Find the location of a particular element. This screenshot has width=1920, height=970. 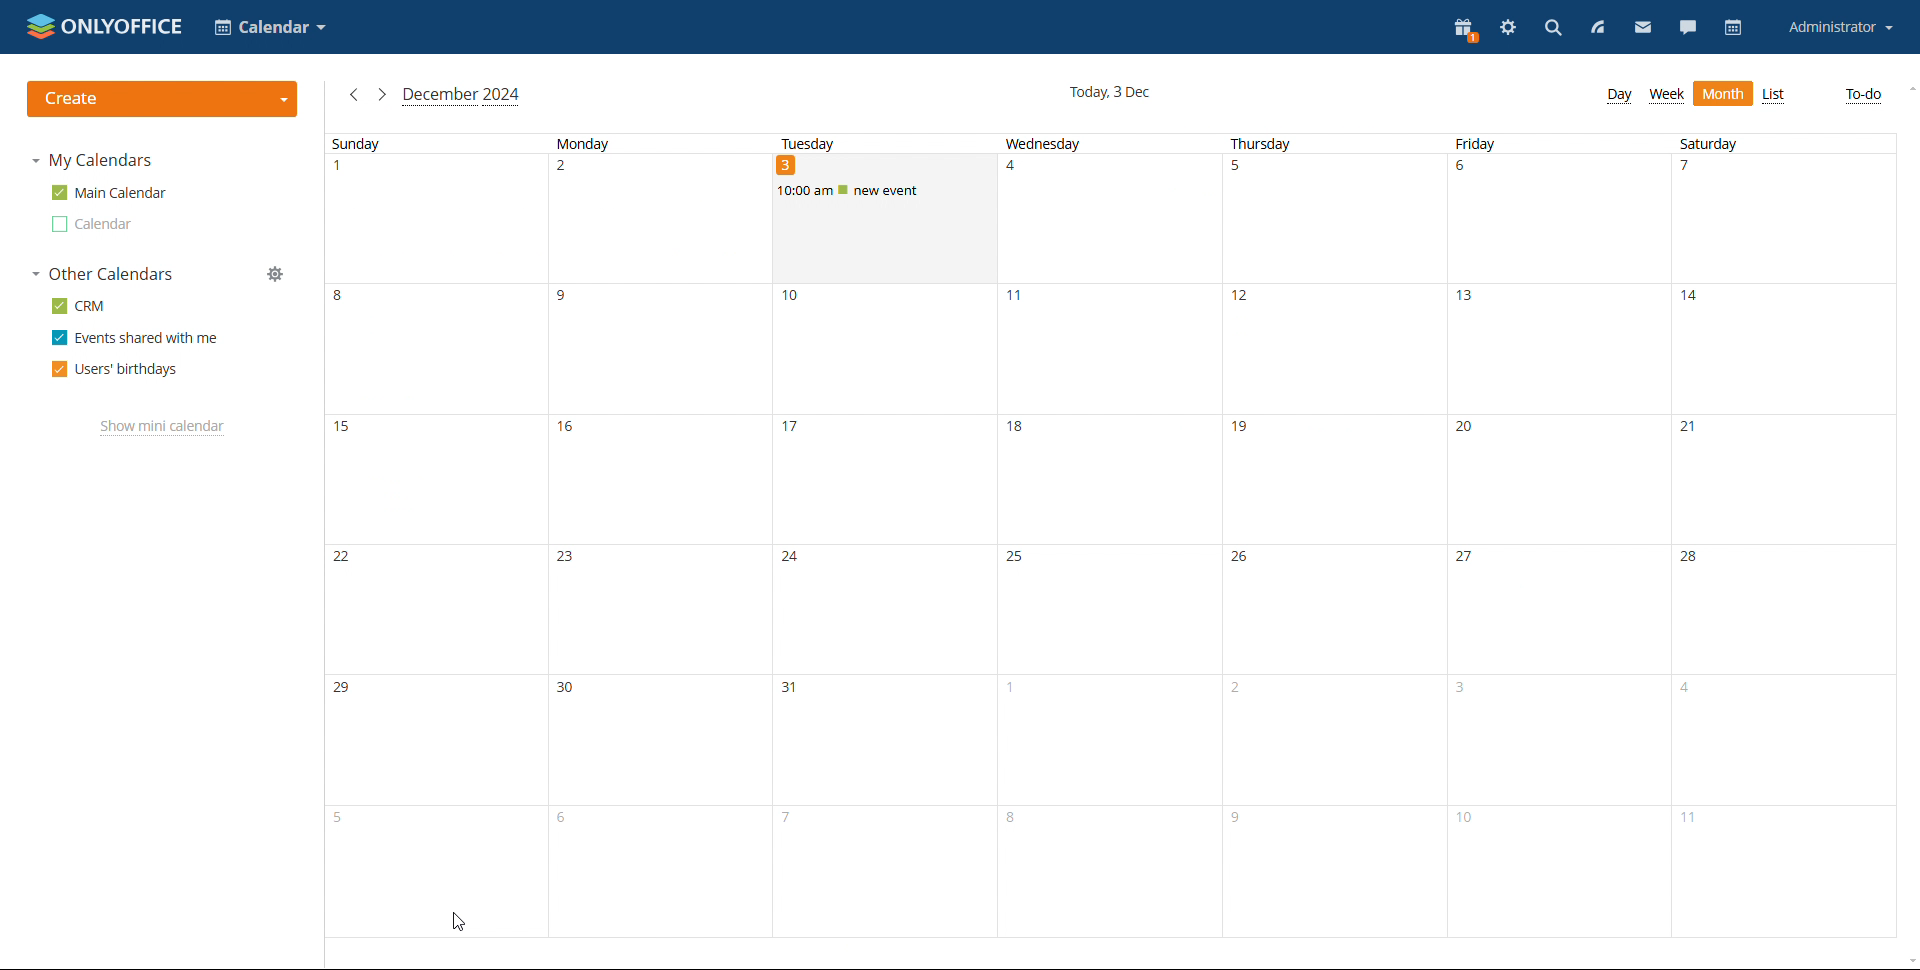

9 is located at coordinates (1335, 871).